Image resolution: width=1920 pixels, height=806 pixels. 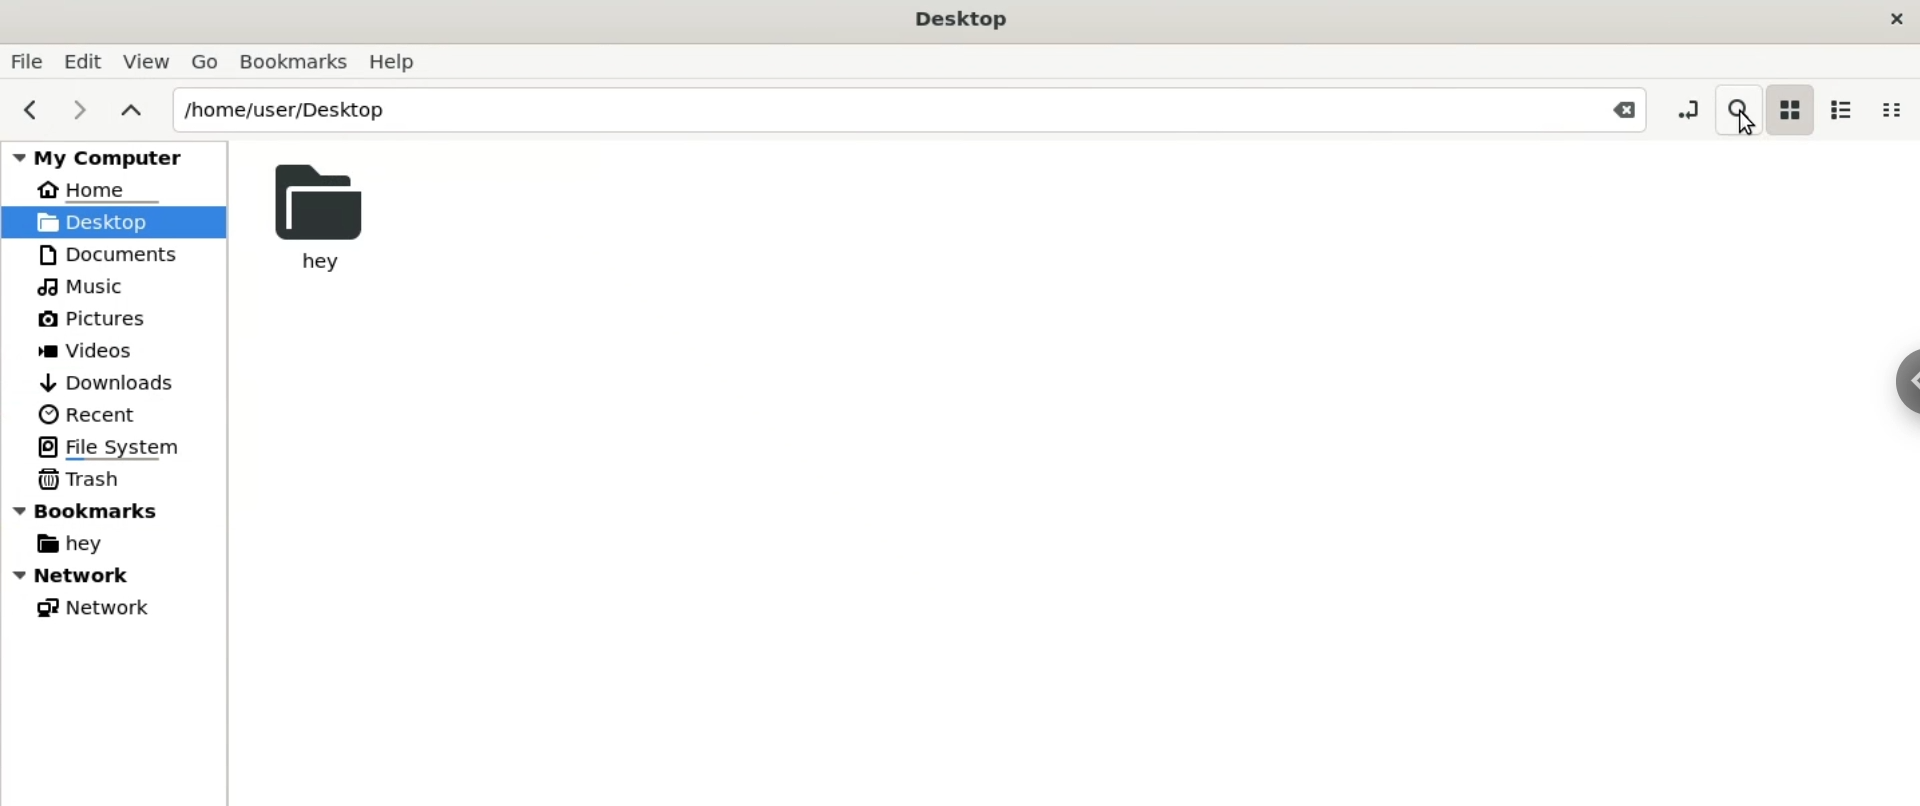 I want to click on Documents, so click(x=110, y=253).